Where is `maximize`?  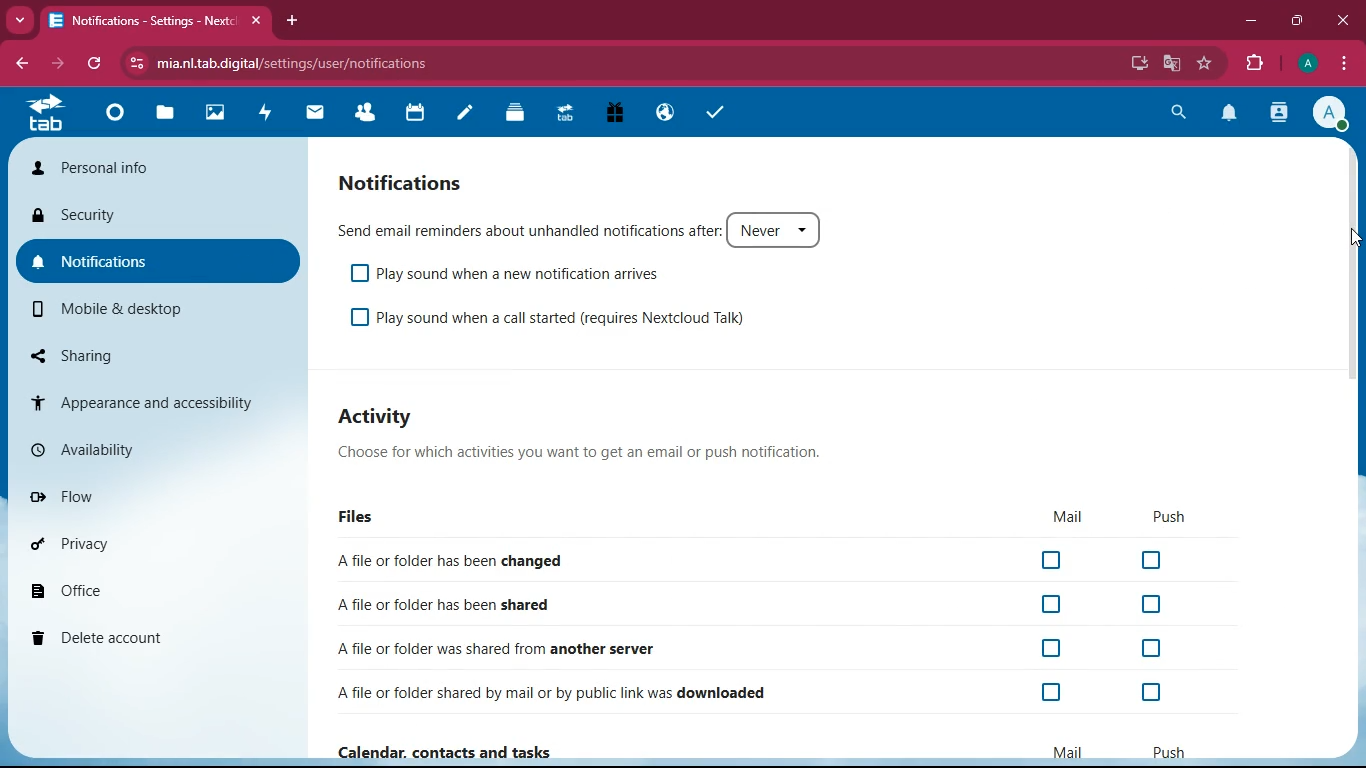
maximize is located at coordinates (1295, 22).